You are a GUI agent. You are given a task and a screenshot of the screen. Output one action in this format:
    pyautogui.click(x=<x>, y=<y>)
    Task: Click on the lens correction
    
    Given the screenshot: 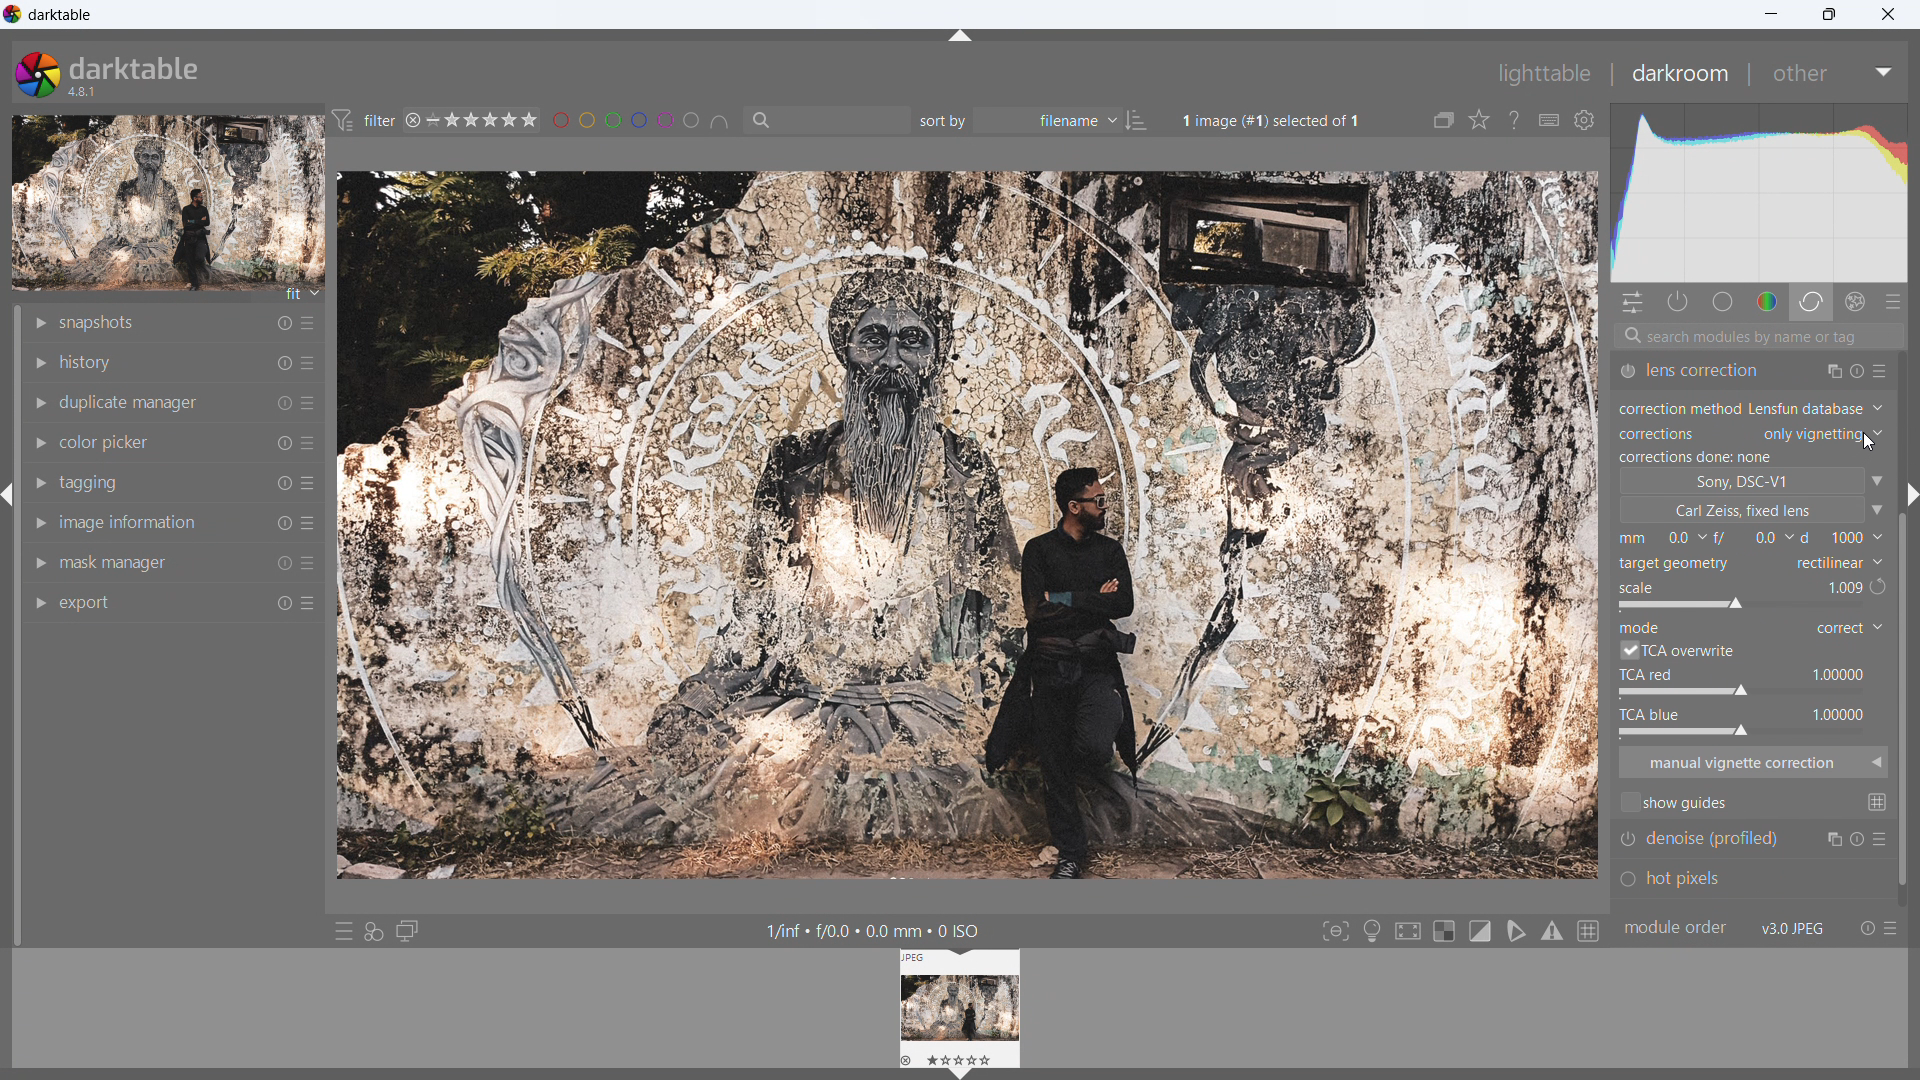 What is the action you would take?
    pyautogui.click(x=1754, y=374)
    